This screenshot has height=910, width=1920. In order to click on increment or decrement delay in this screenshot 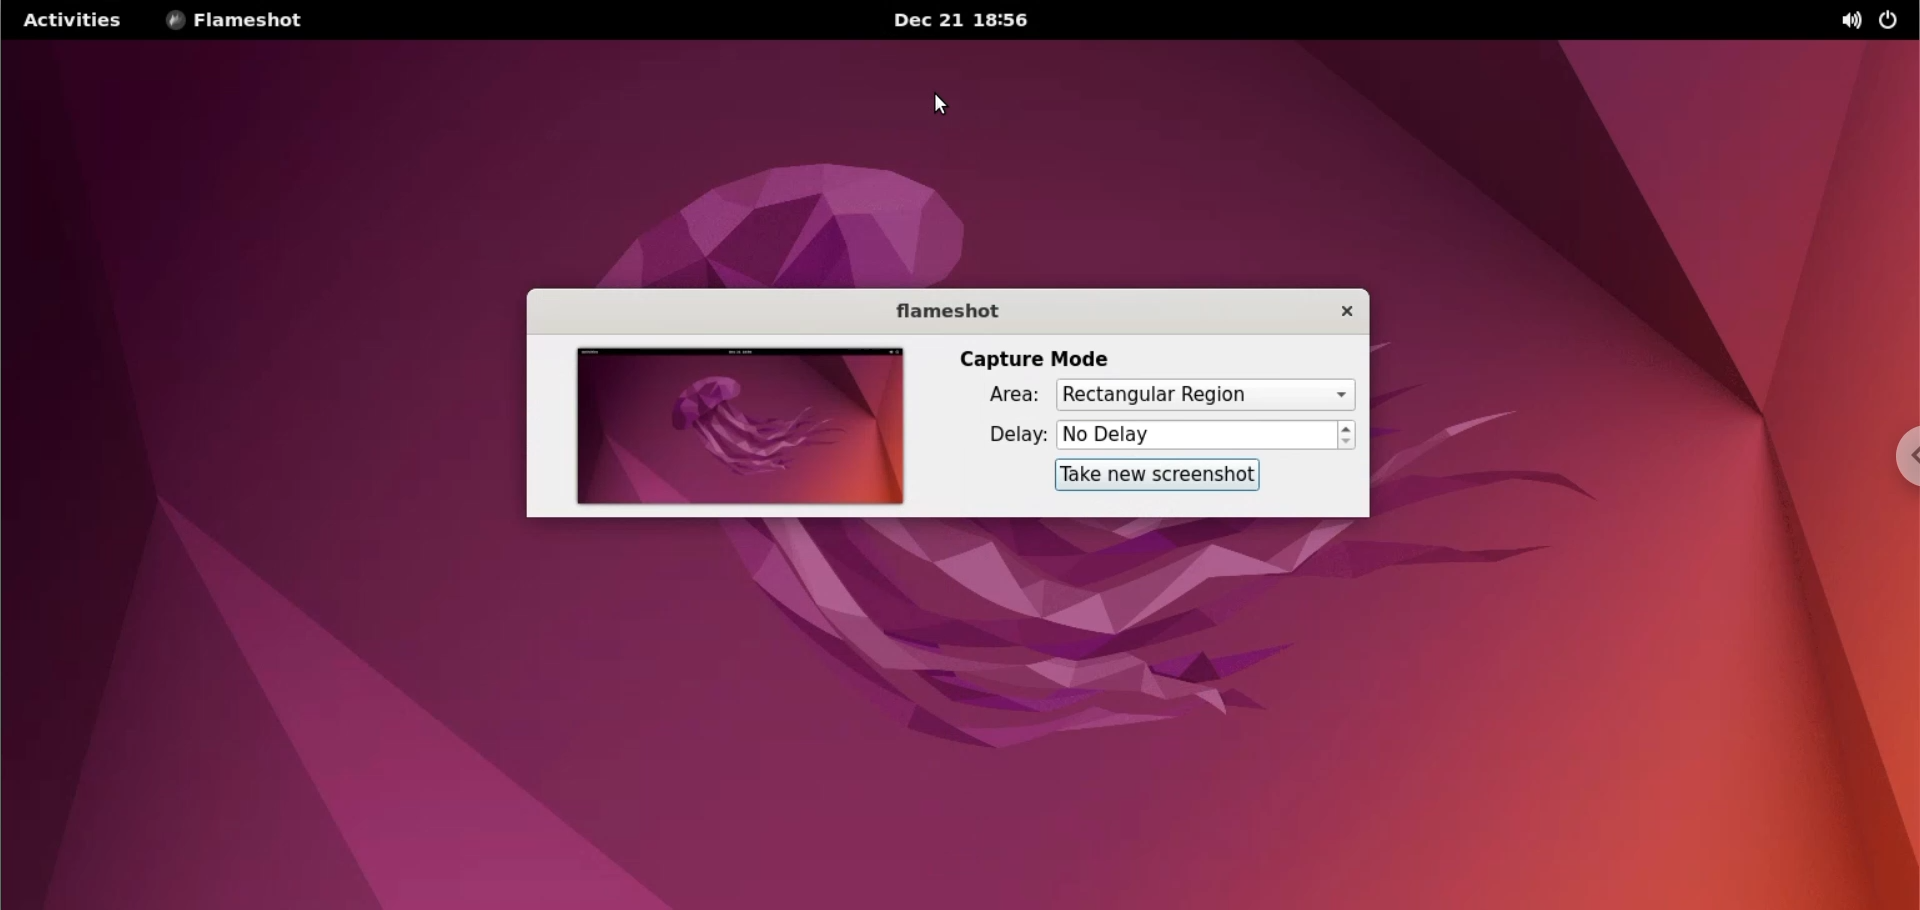, I will do `click(1347, 436)`.